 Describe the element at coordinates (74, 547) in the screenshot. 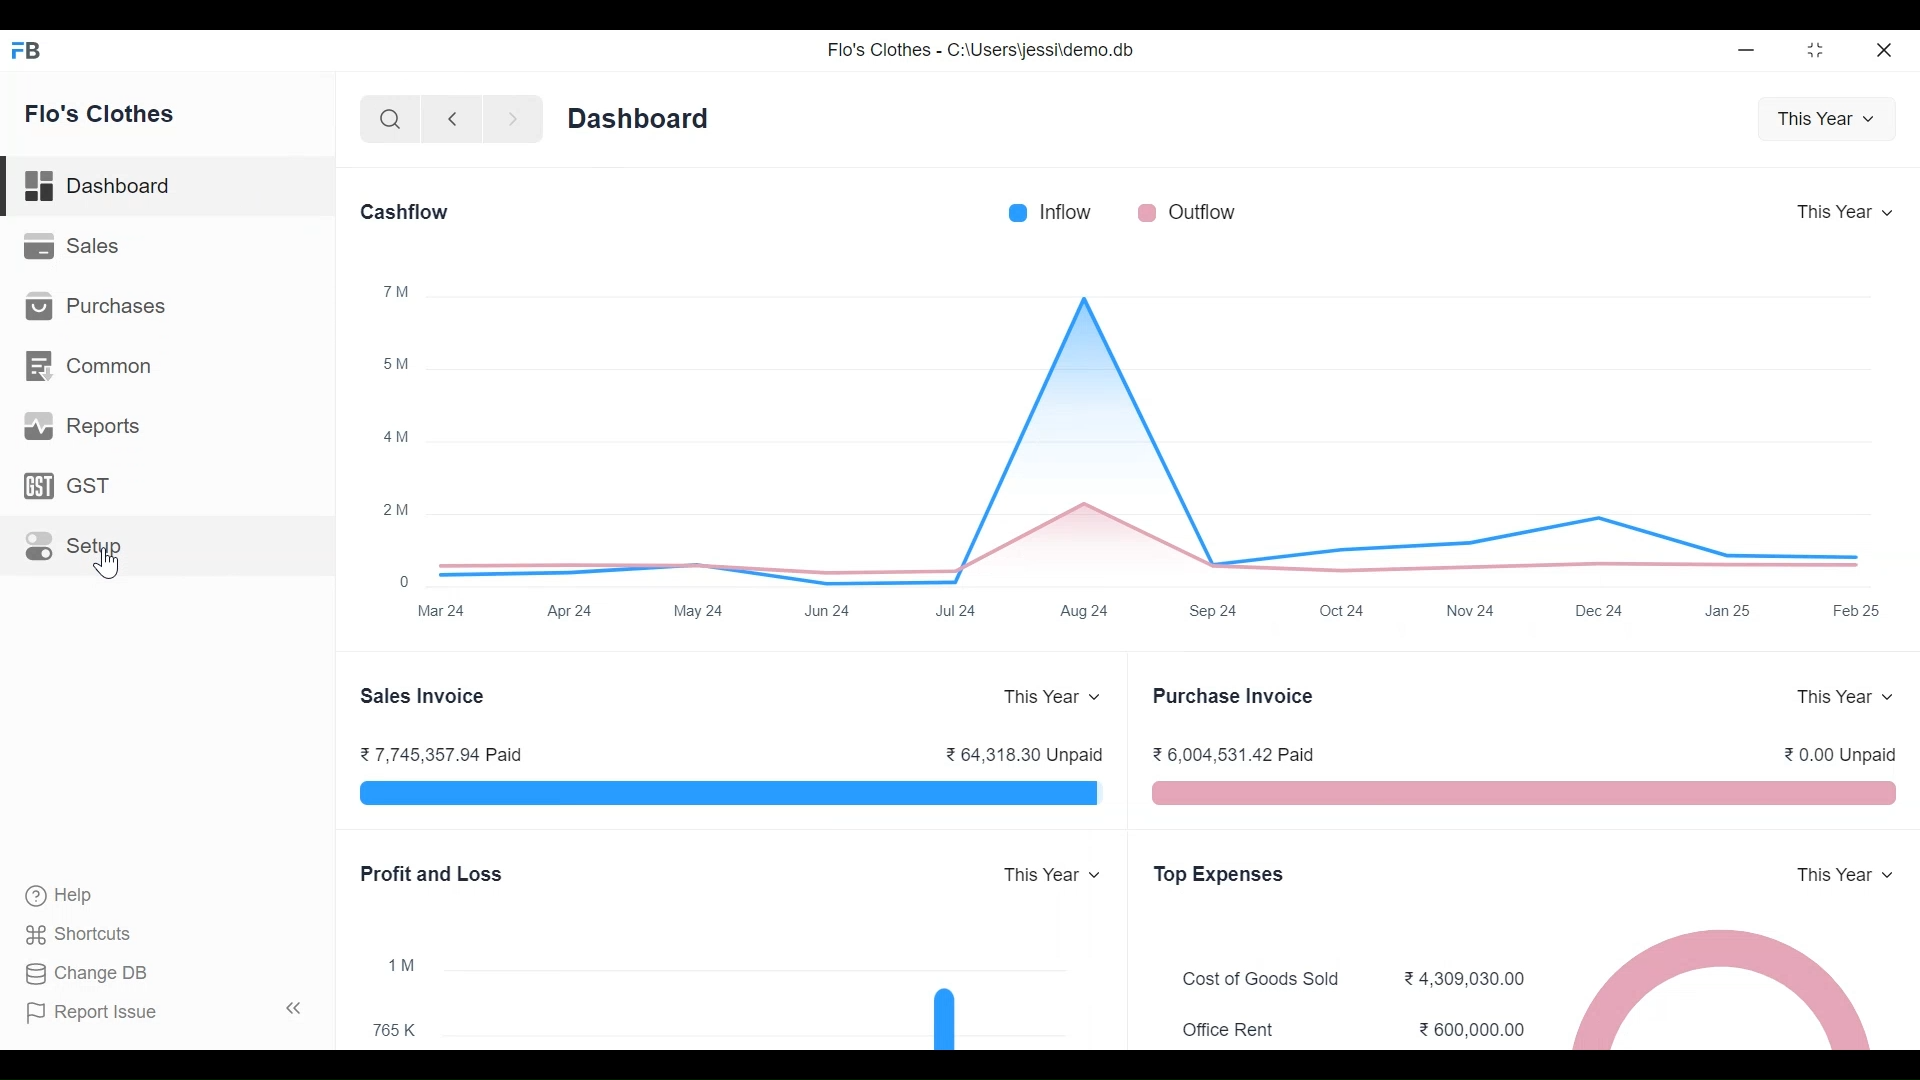

I see `setup` at that location.